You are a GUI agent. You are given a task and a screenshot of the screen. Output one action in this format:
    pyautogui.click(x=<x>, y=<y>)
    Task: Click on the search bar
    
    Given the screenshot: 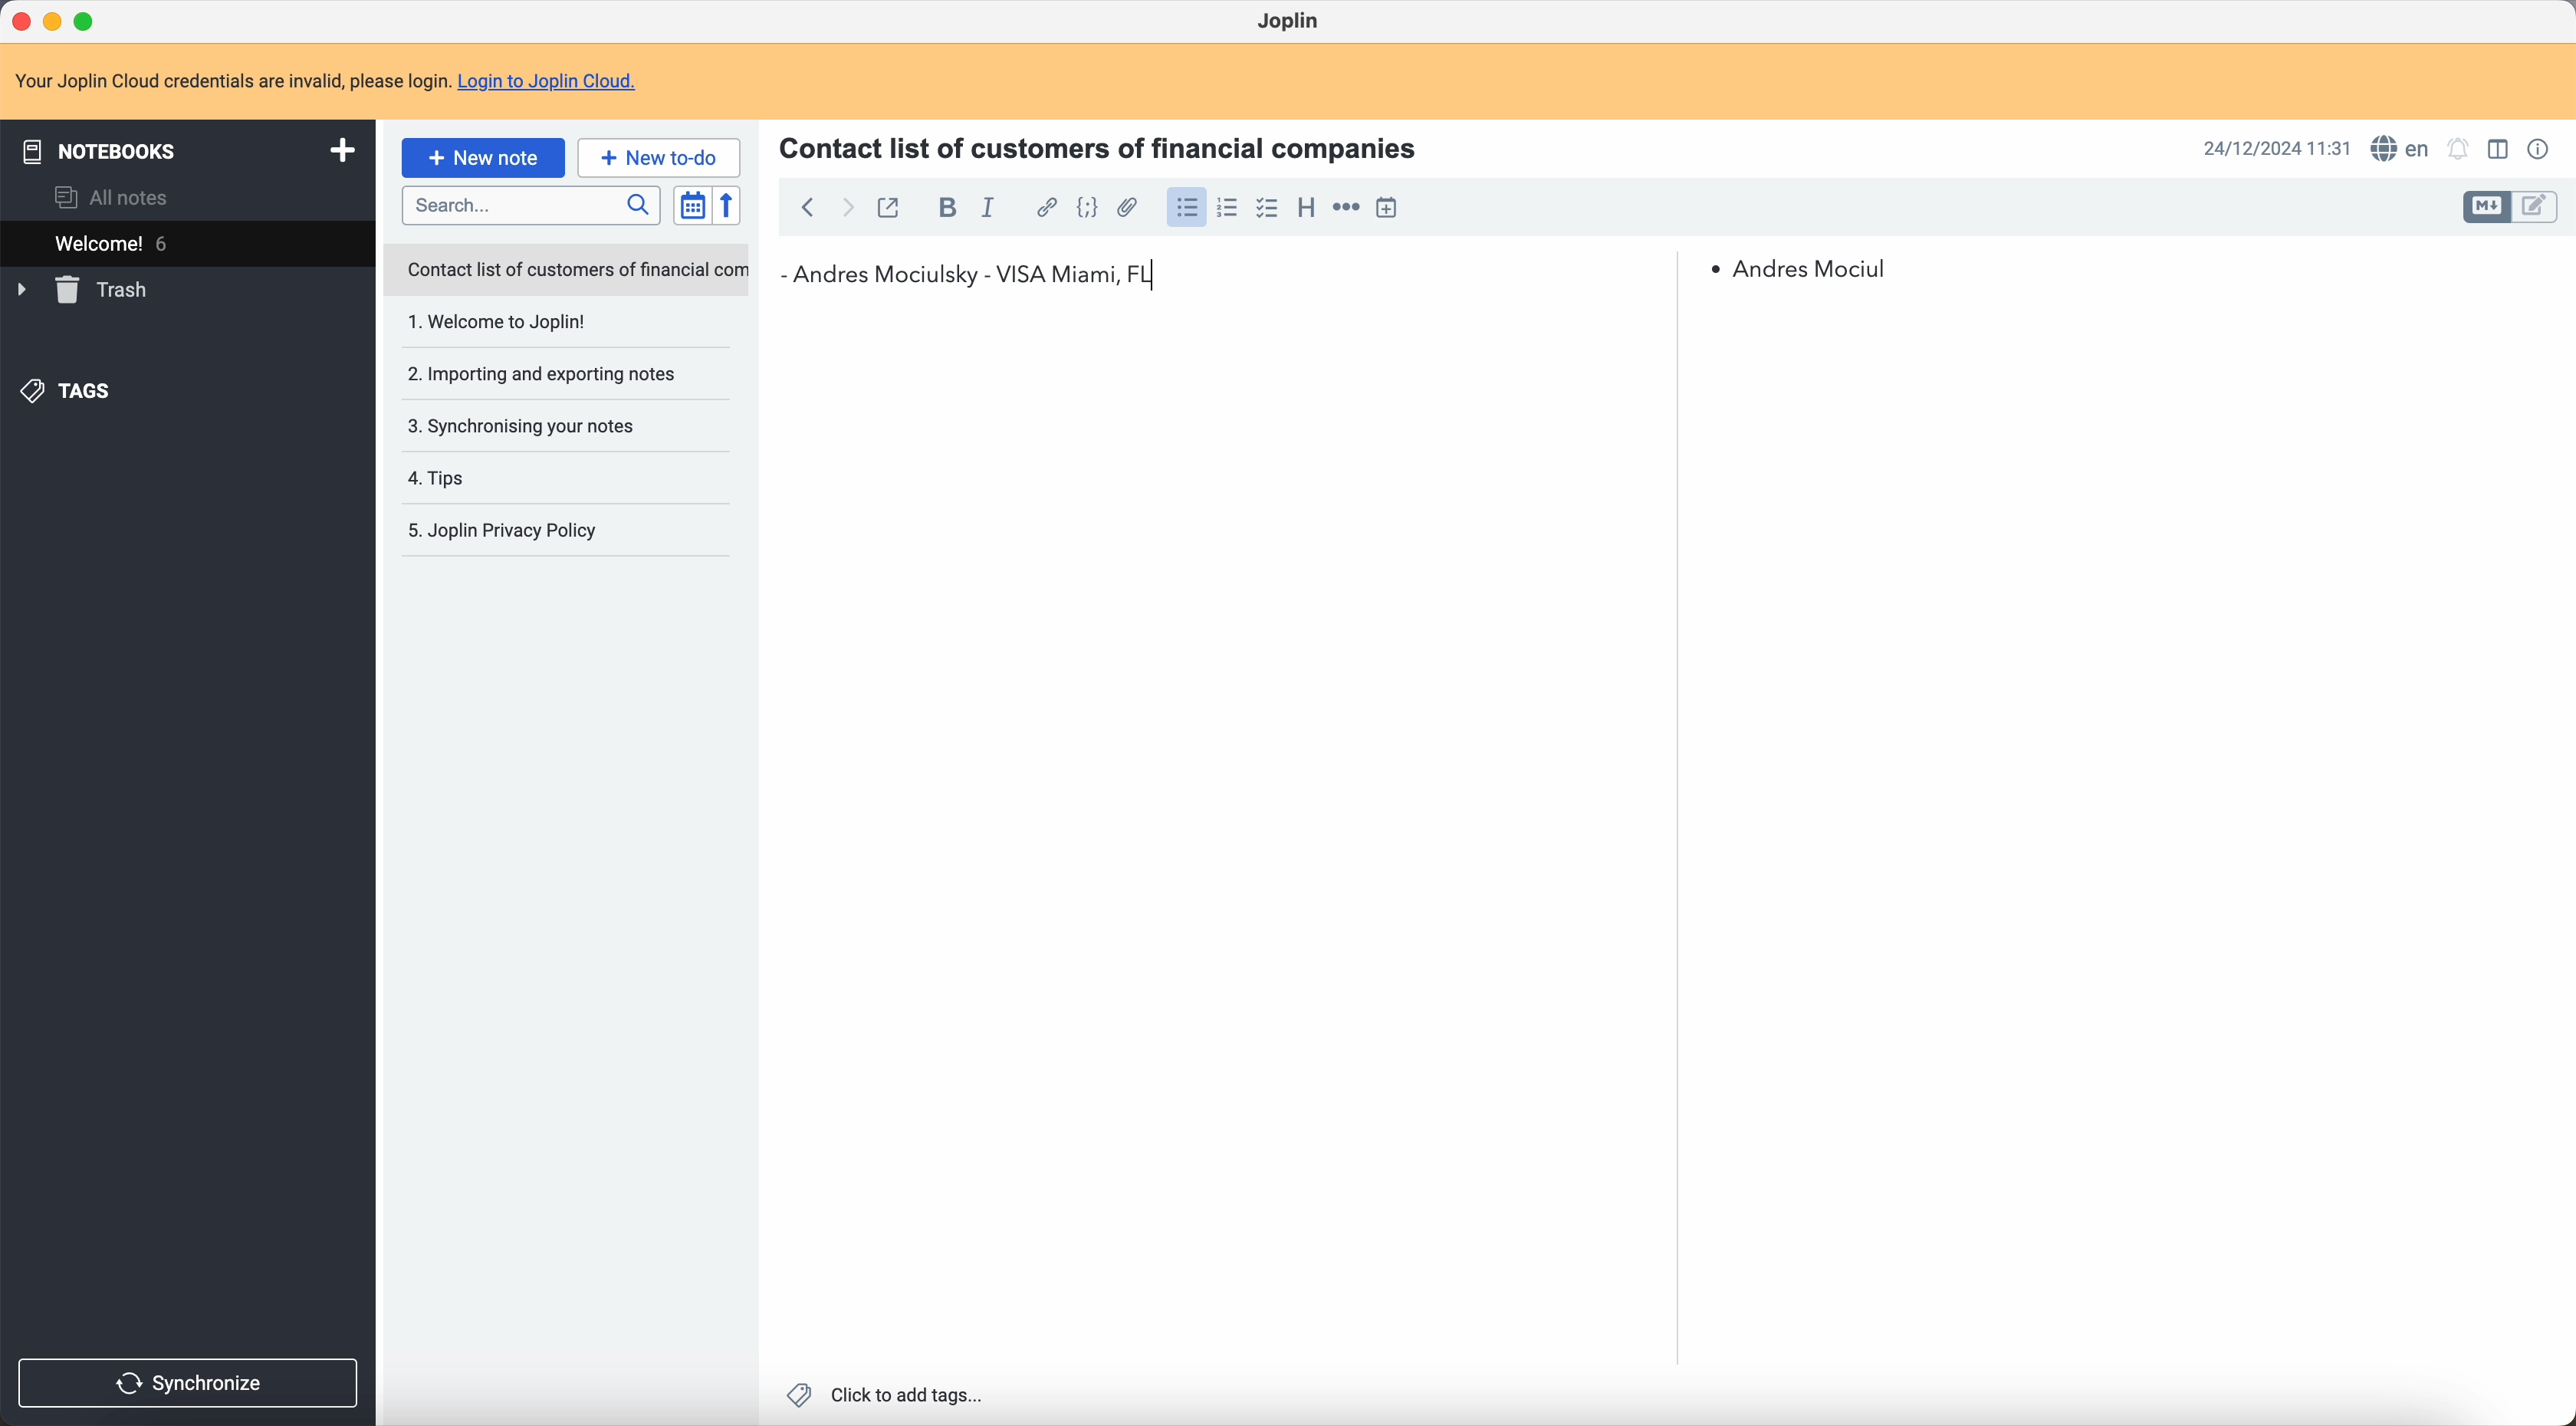 What is the action you would take?
    pyautogui.click(x=536, y=206)
    